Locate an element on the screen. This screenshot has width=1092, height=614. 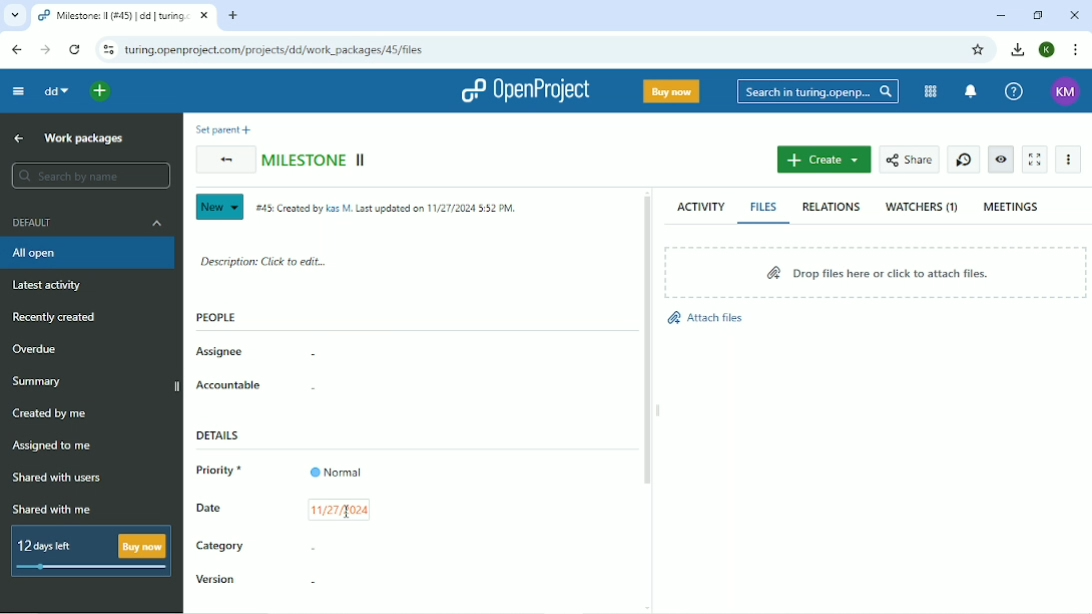
Open quick add menu is located at coordinates (102, 92).